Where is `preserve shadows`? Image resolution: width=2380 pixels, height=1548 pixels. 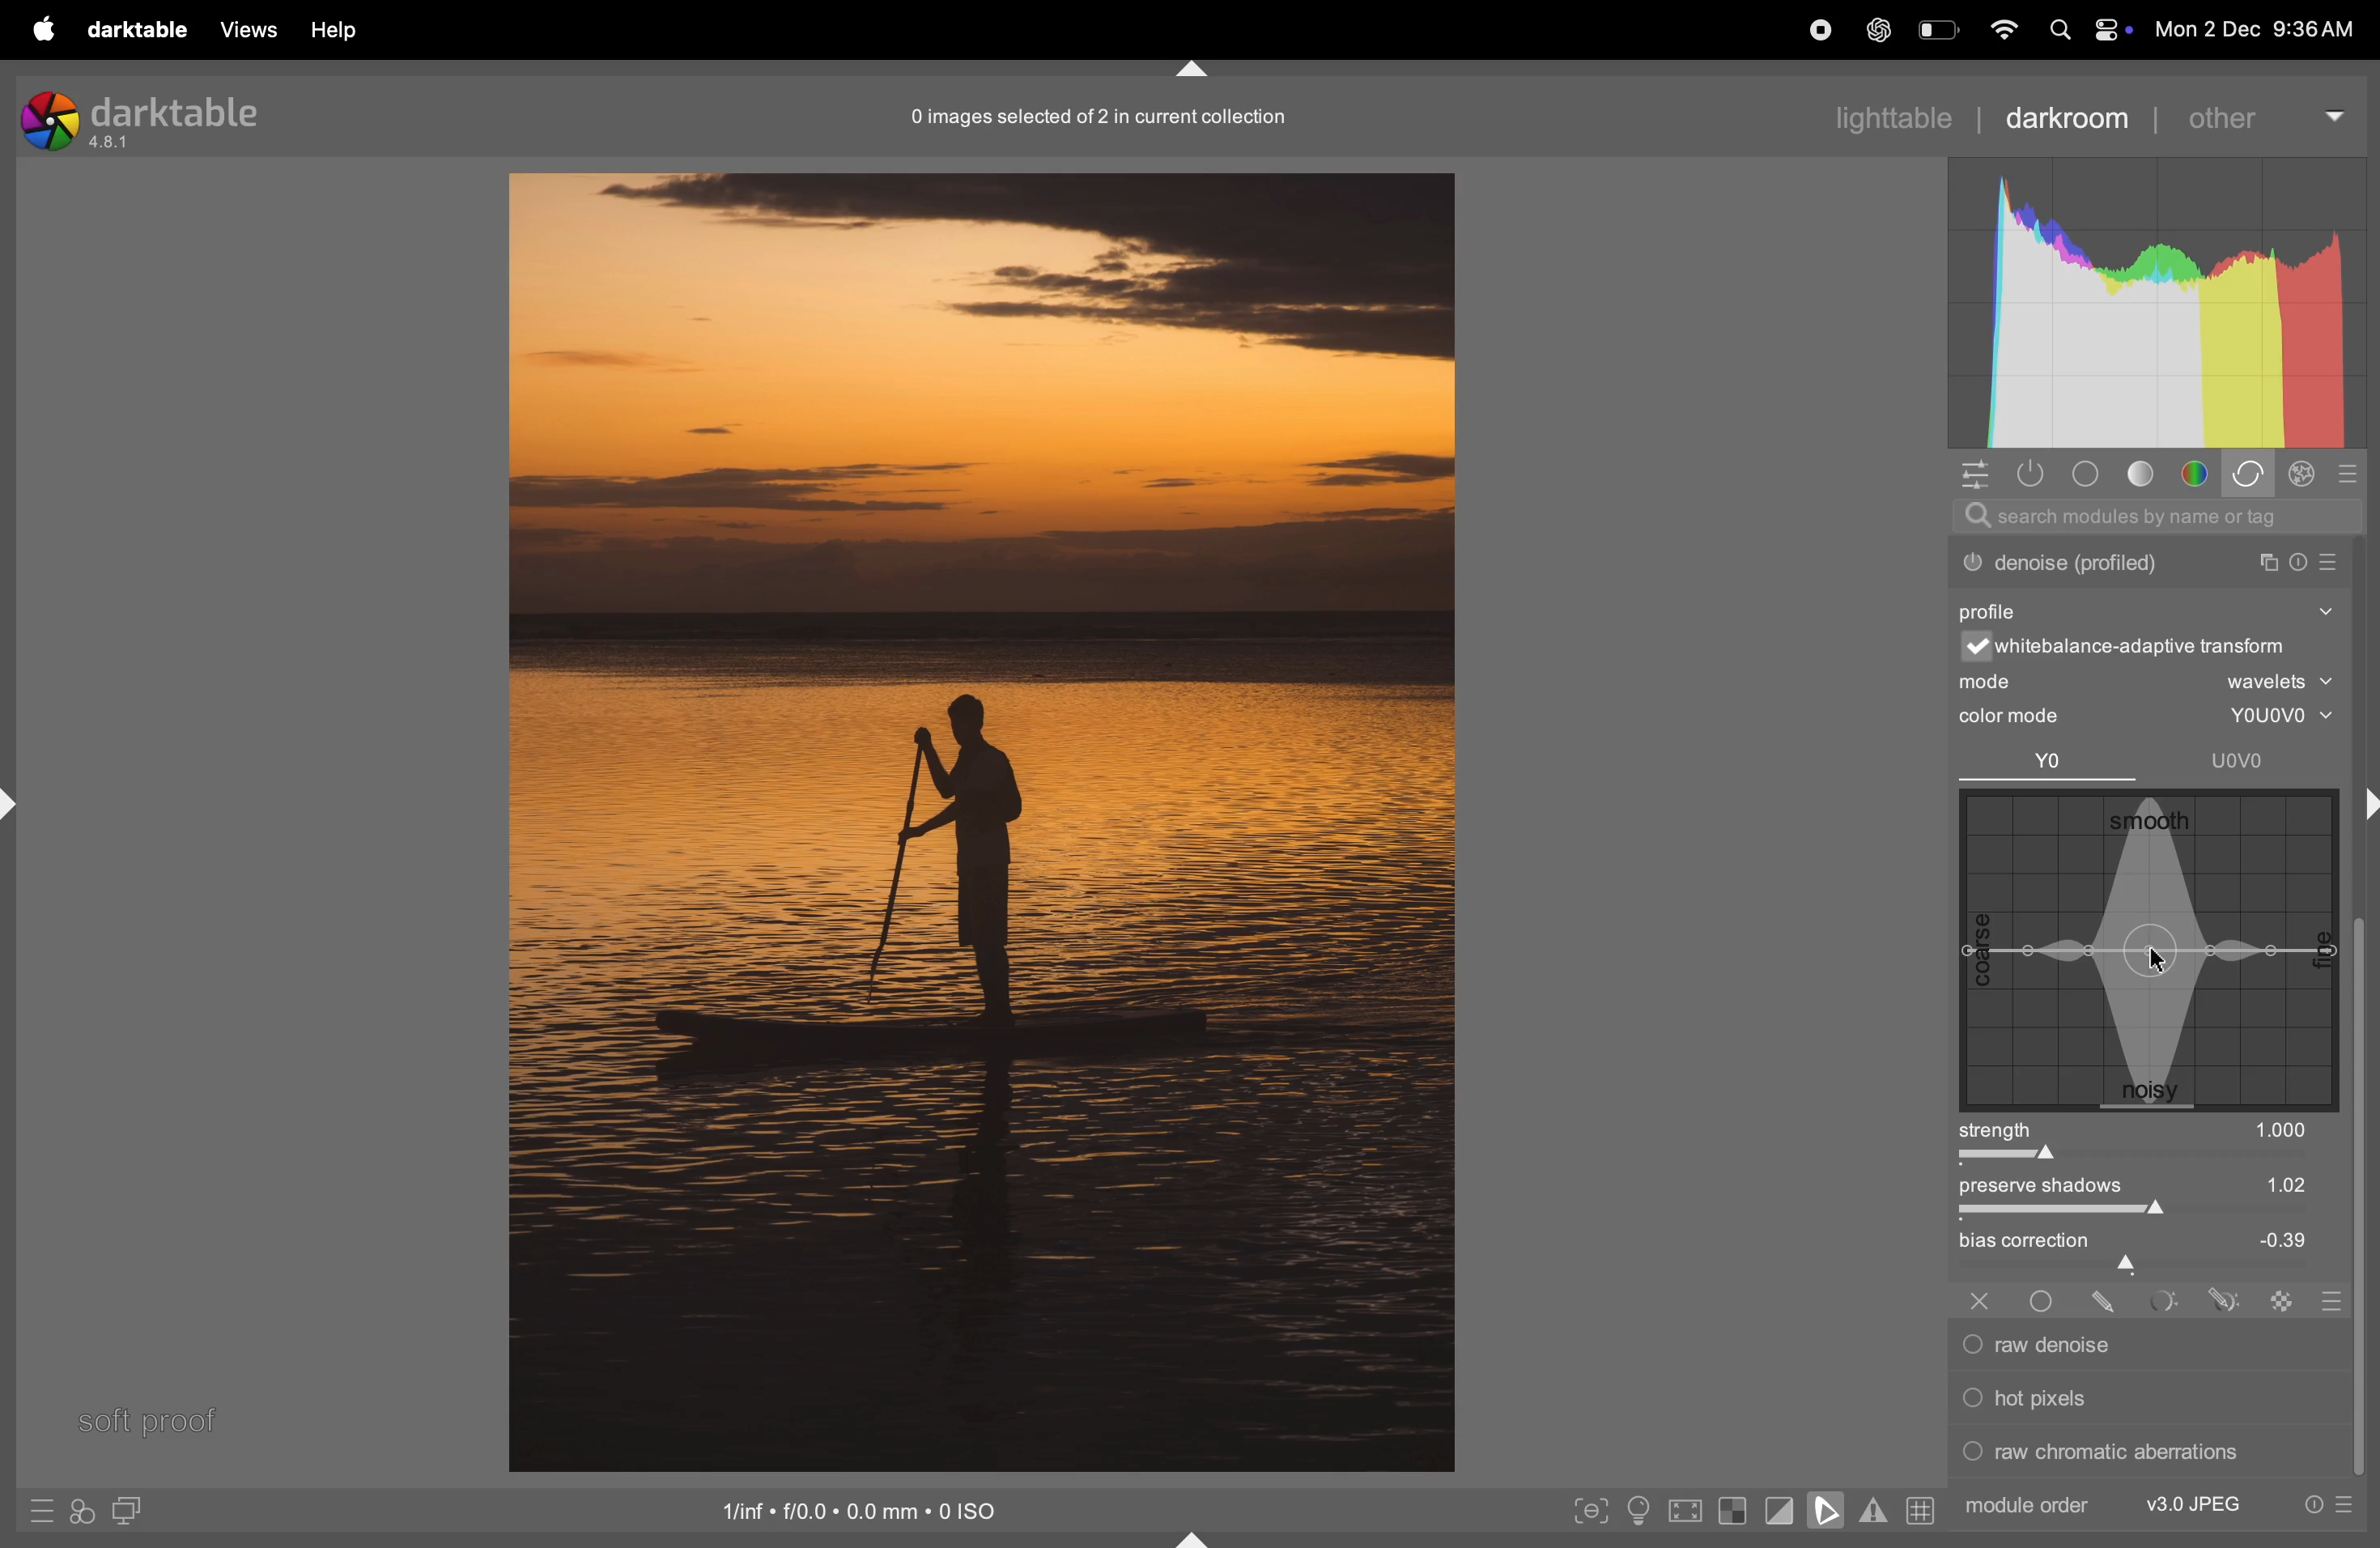
preserve shadows is located at coordinates (2055, 1188).